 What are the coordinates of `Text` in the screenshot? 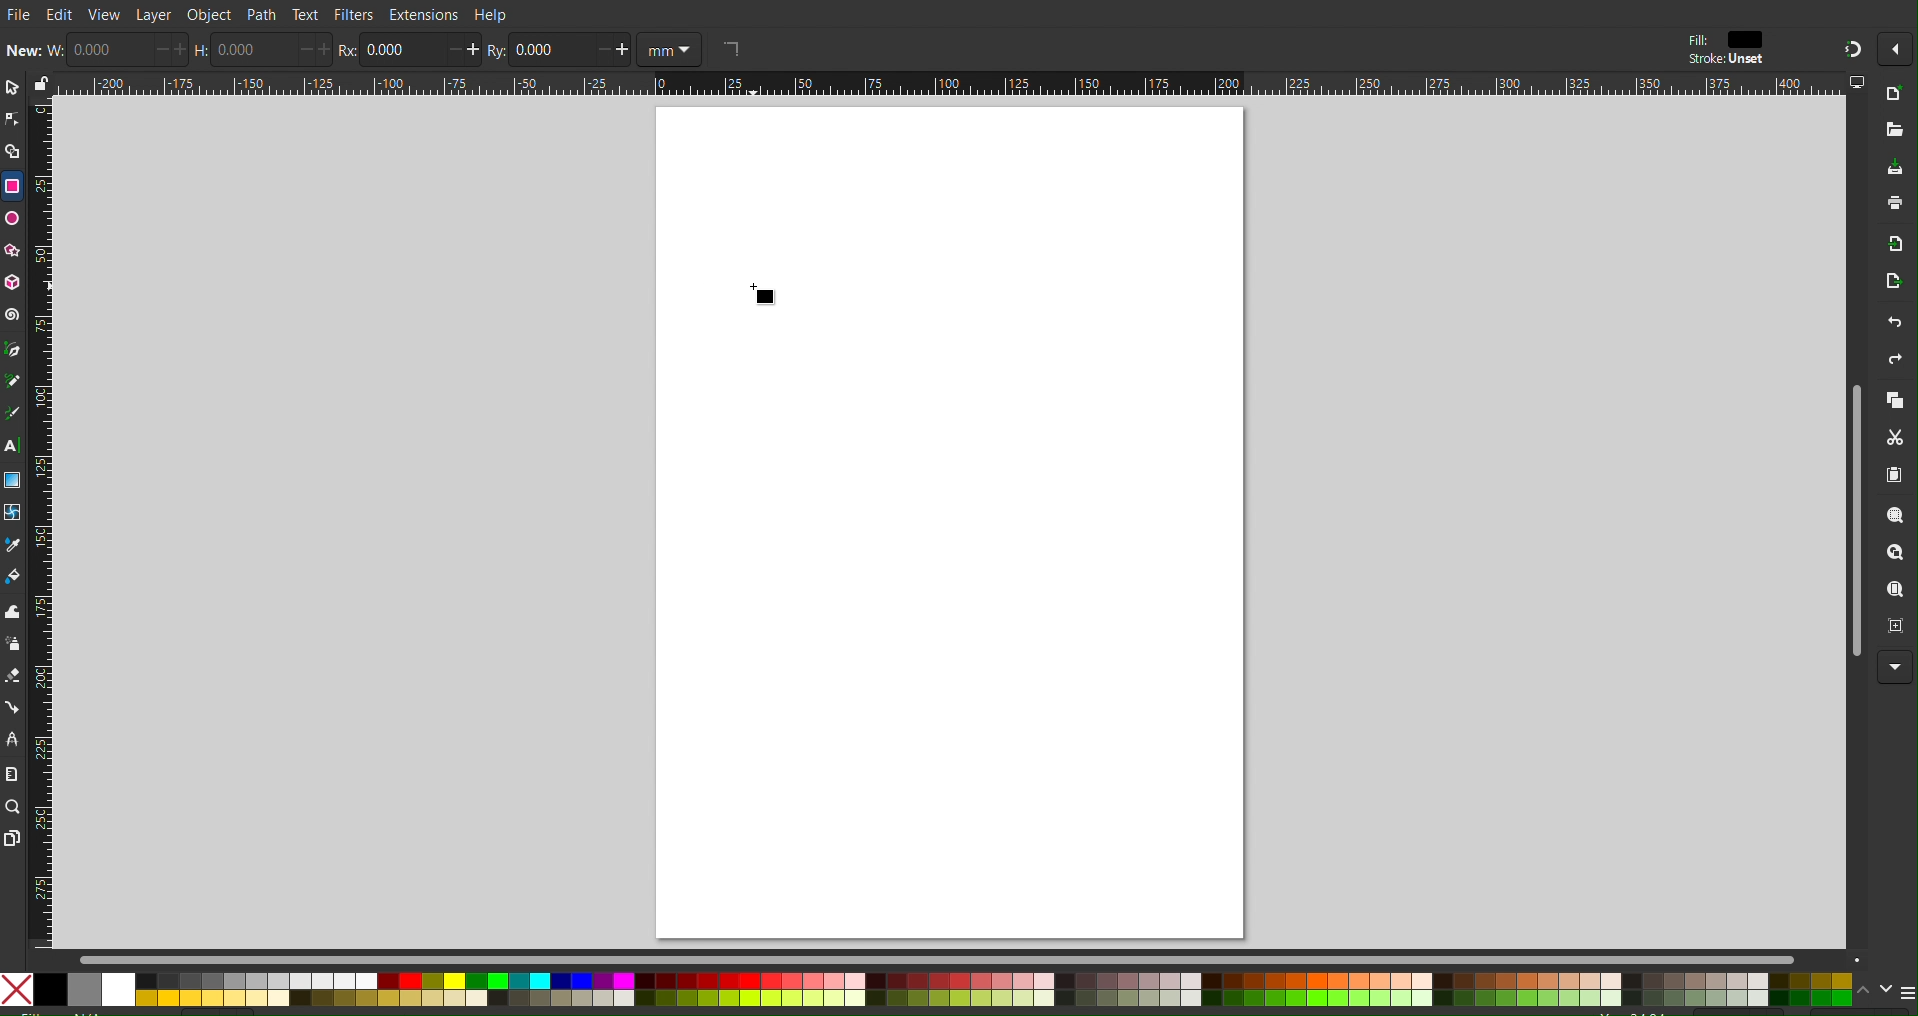 It's located at (305, 15).